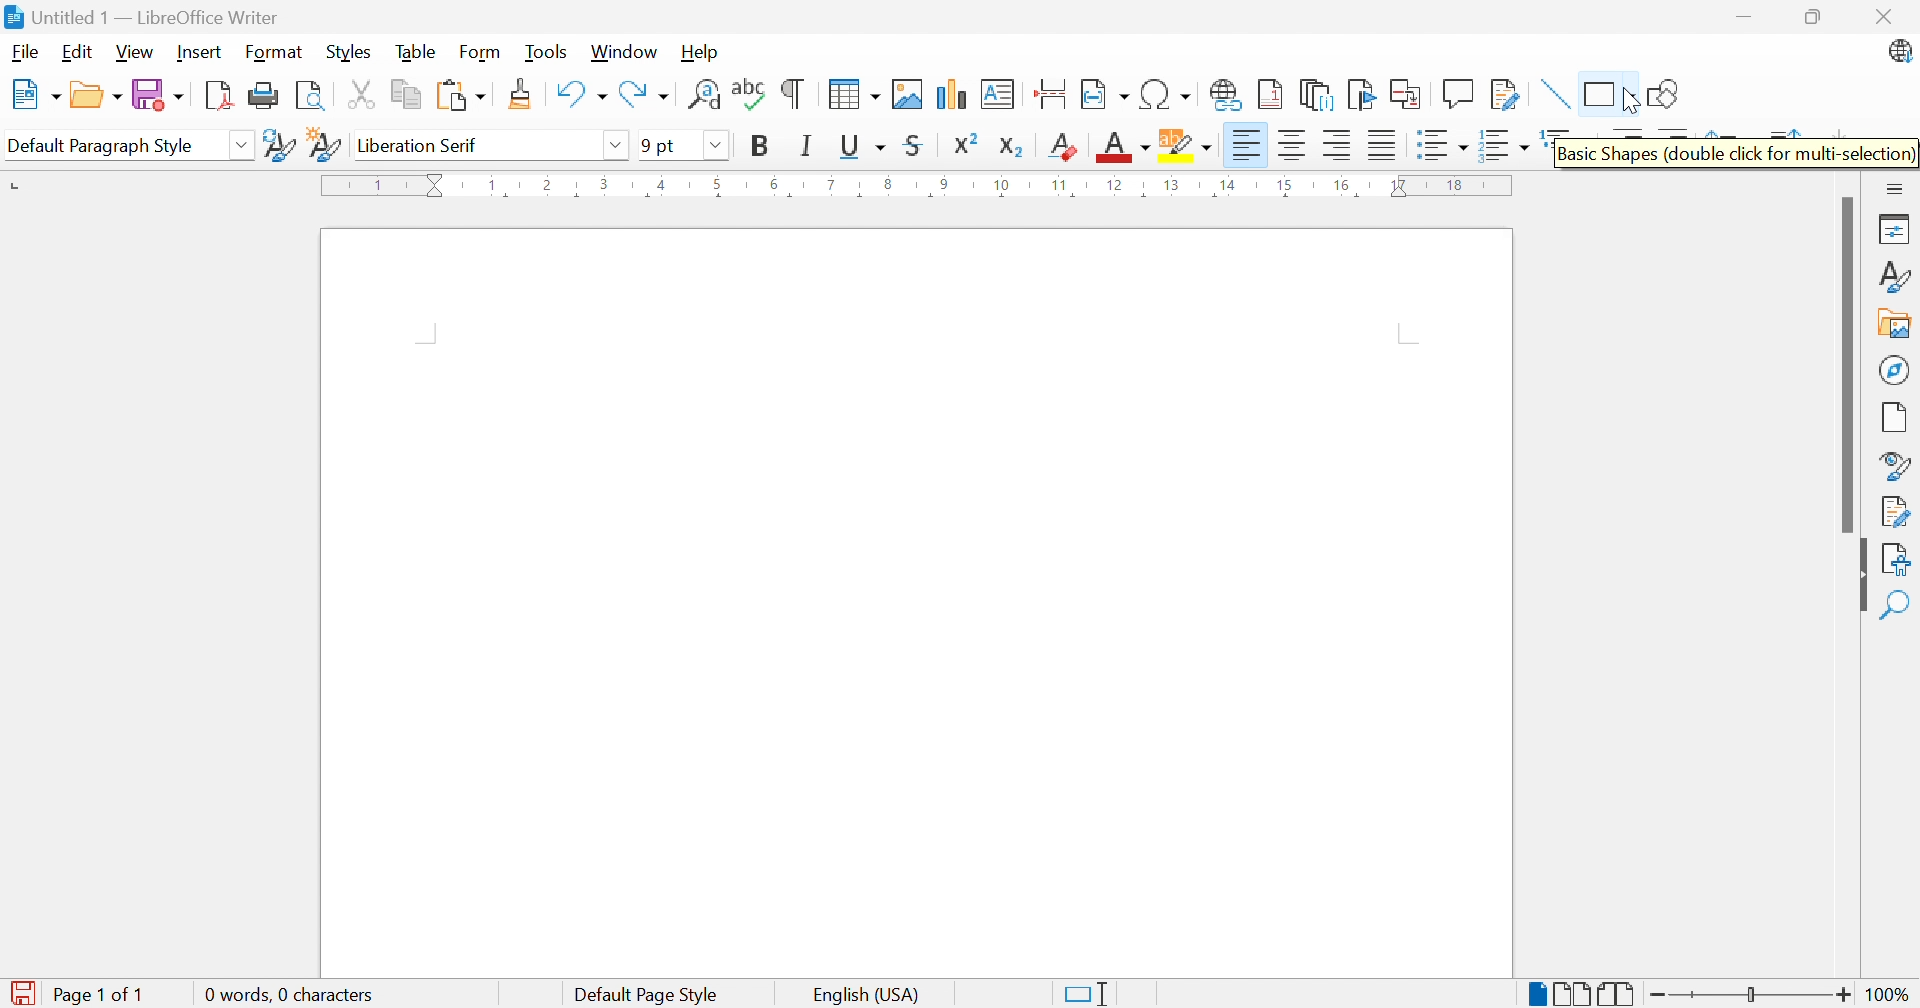  Describe the element at coordinates (1271, 92) in the screenshot. I see `Insert footnote` at that location.